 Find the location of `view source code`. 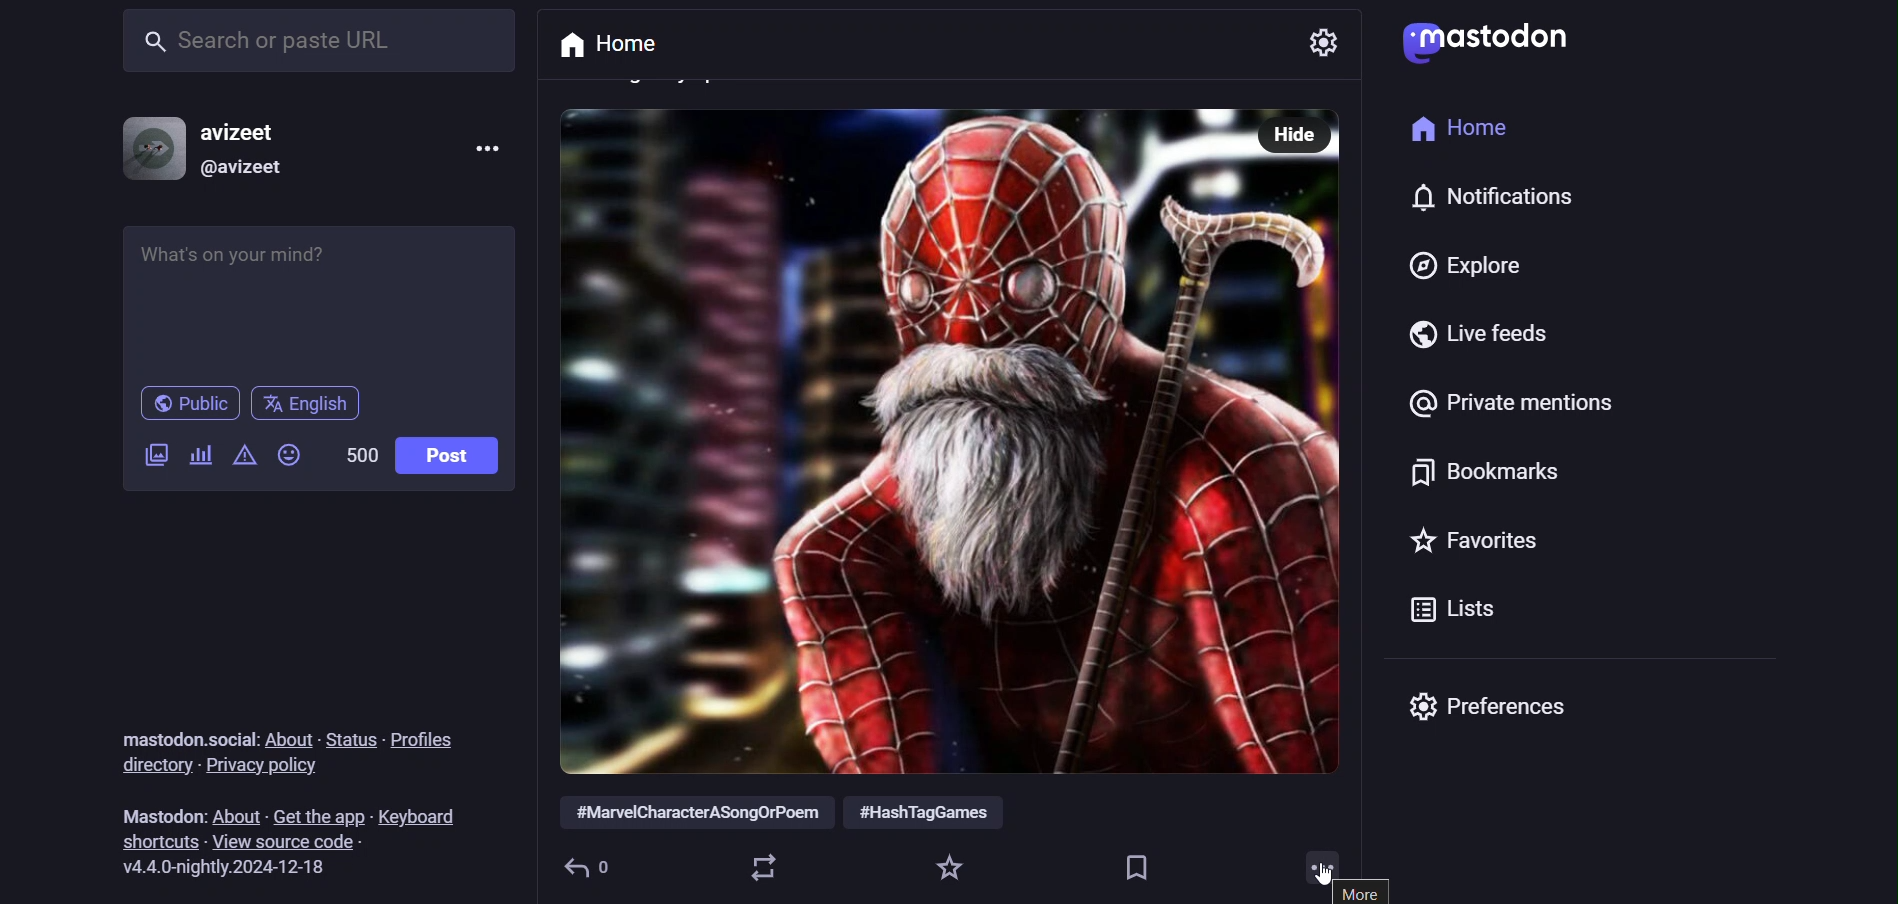

view source code is located at coordinates (292, 841).